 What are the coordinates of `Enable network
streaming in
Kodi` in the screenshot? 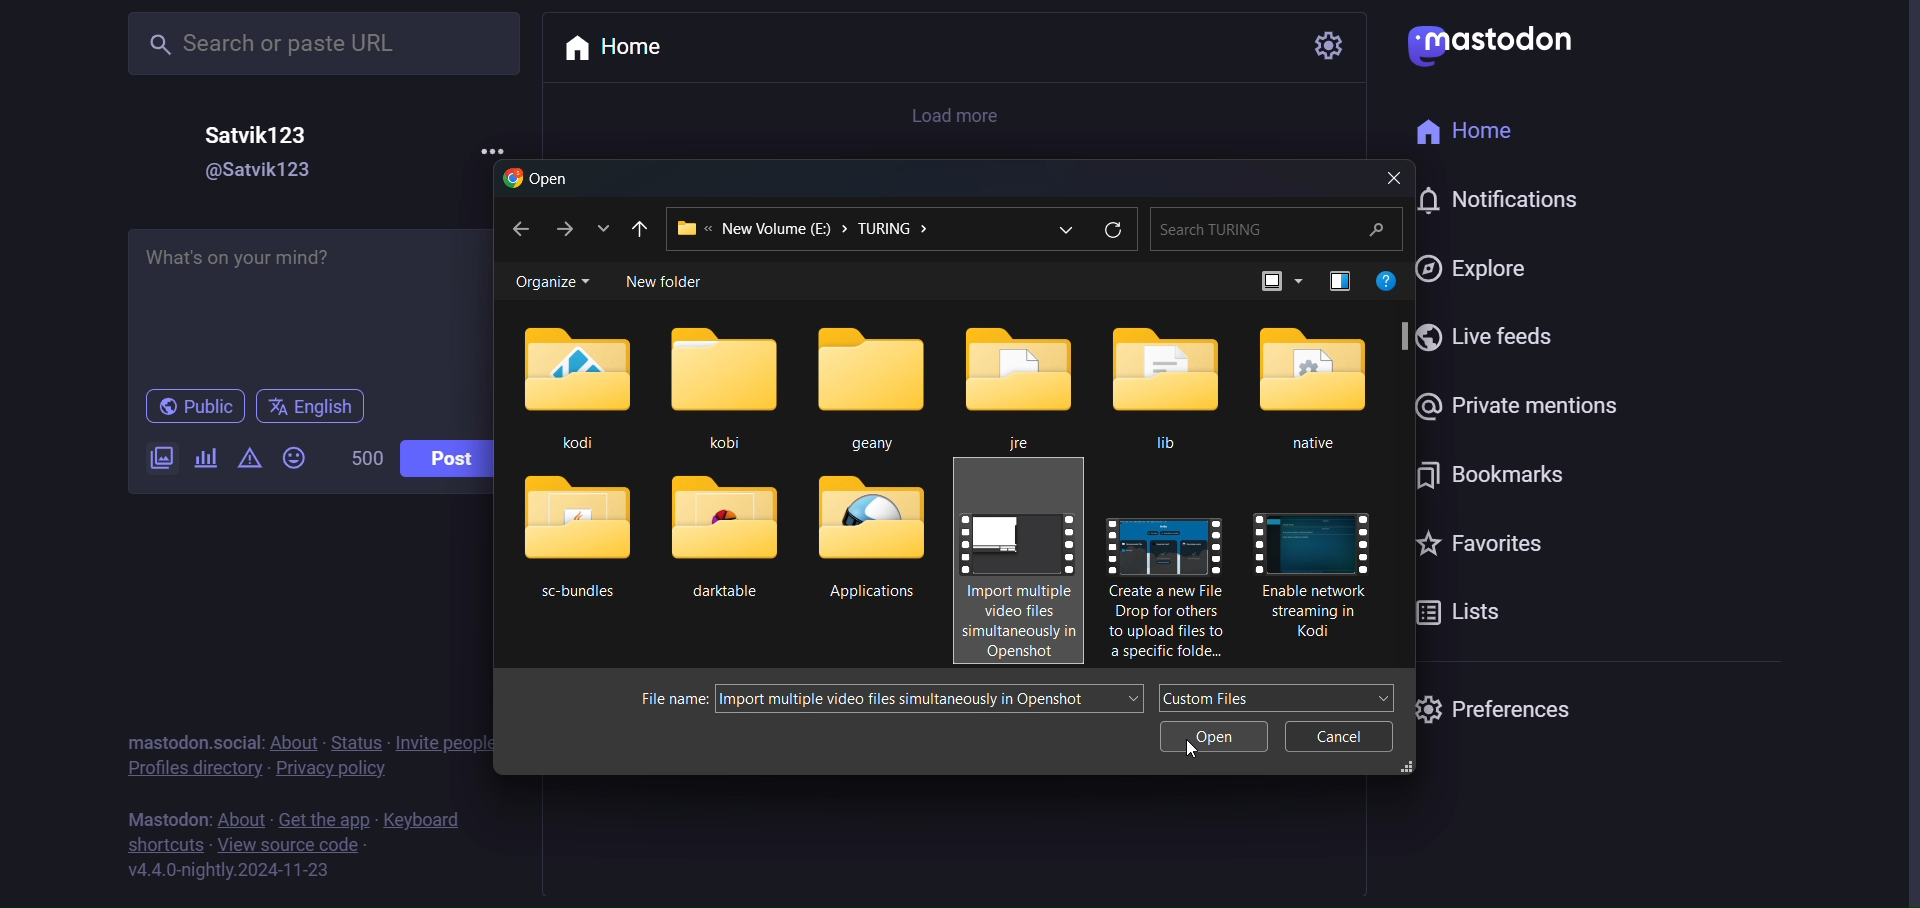 It's located at (1316, 577).